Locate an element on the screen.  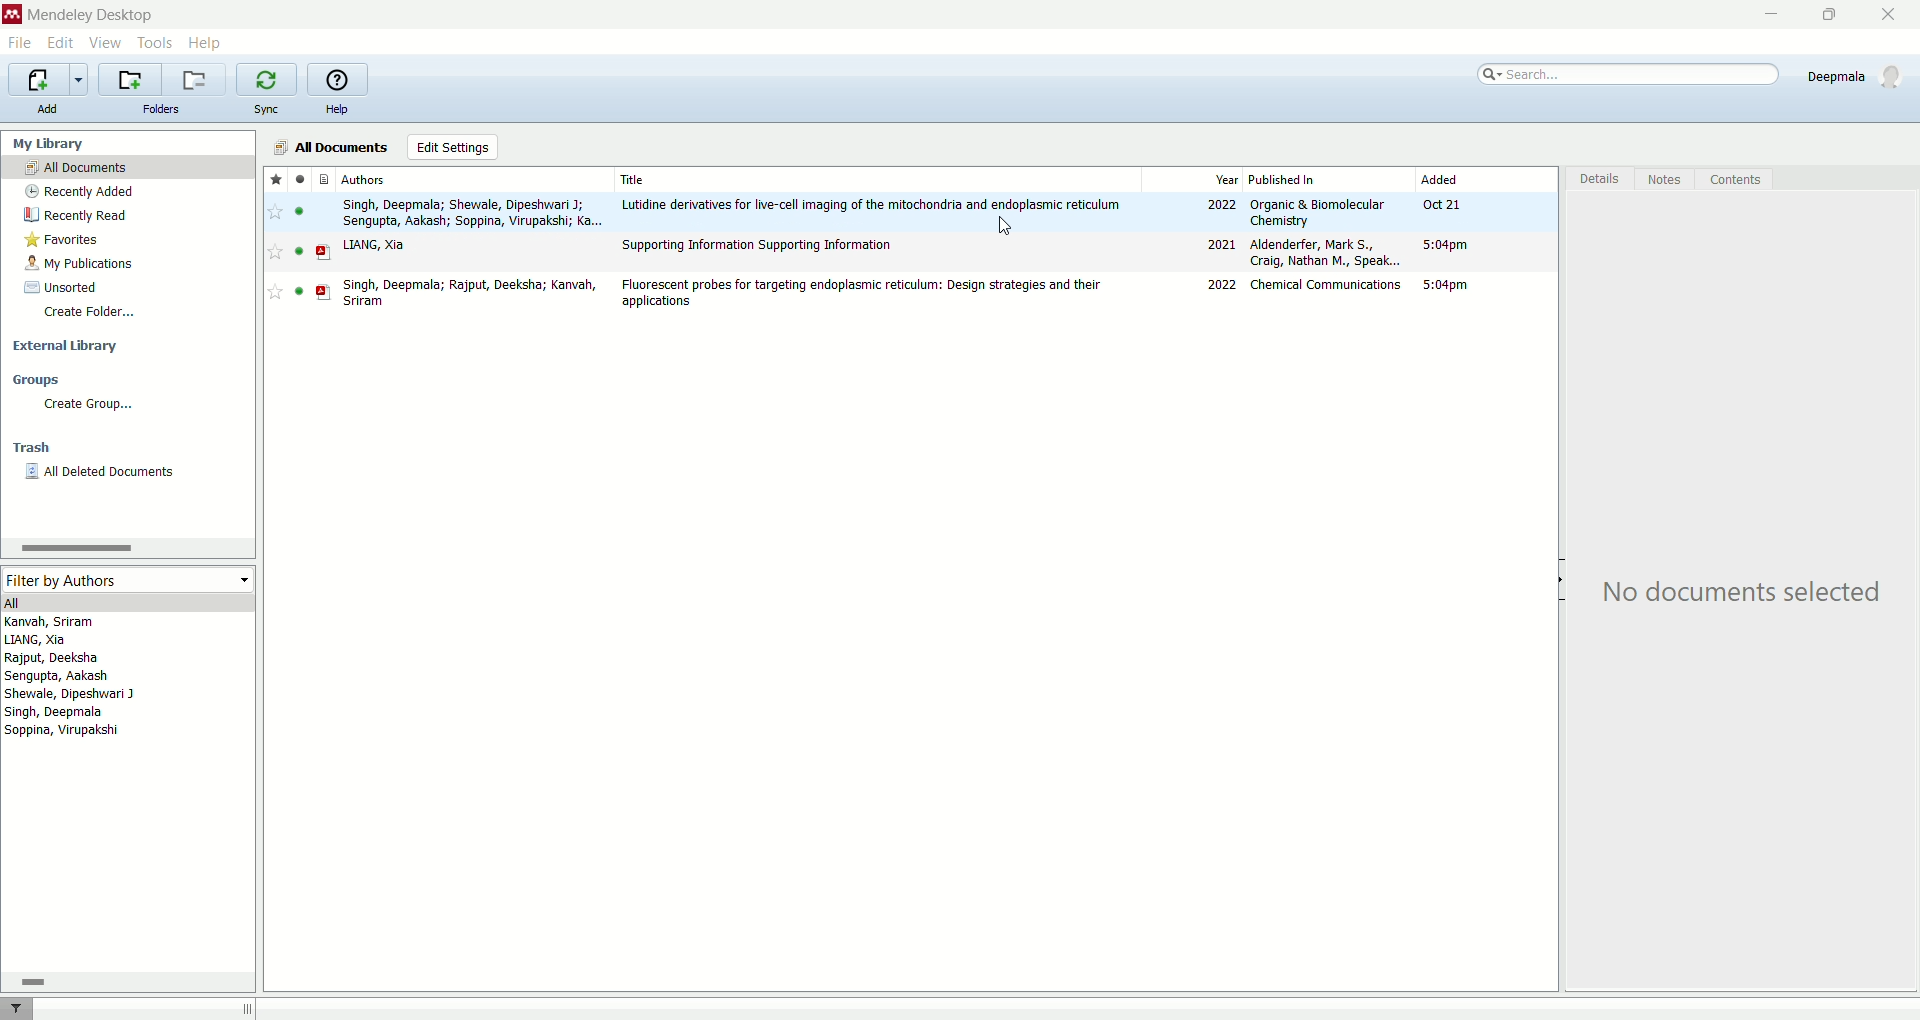
trash is located at coordinates (32, 448).